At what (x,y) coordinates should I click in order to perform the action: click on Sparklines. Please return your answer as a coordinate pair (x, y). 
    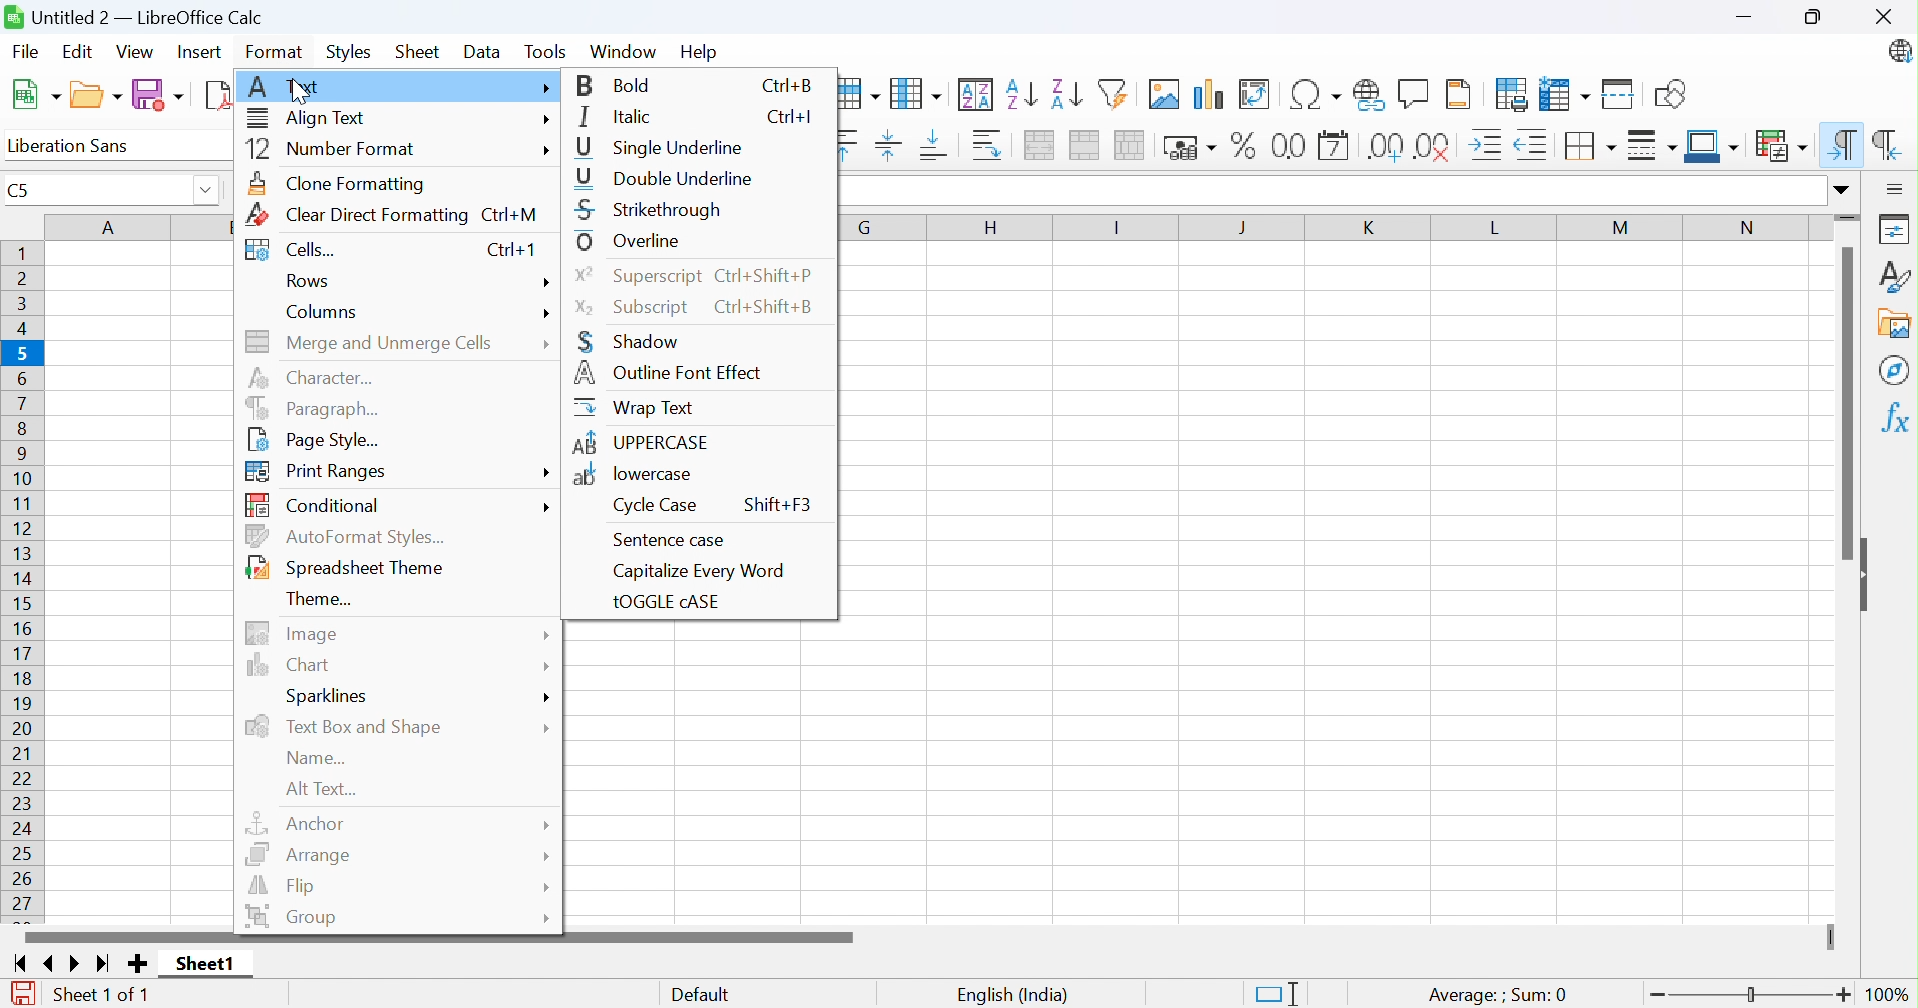
    Looking at the image, I should click on (332, 697).